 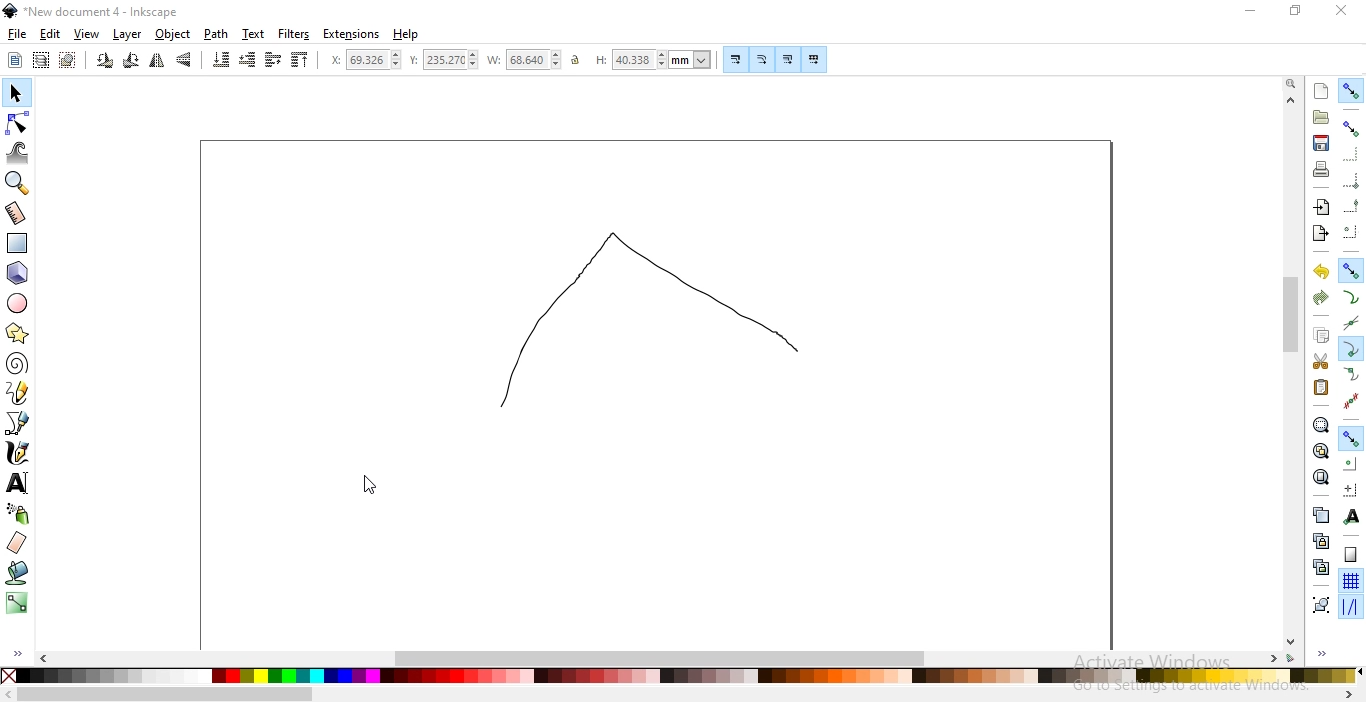 What do you see at coordinates (1340, 11) in the screenshot?
I see `close` at bounding box center [1340, 11].